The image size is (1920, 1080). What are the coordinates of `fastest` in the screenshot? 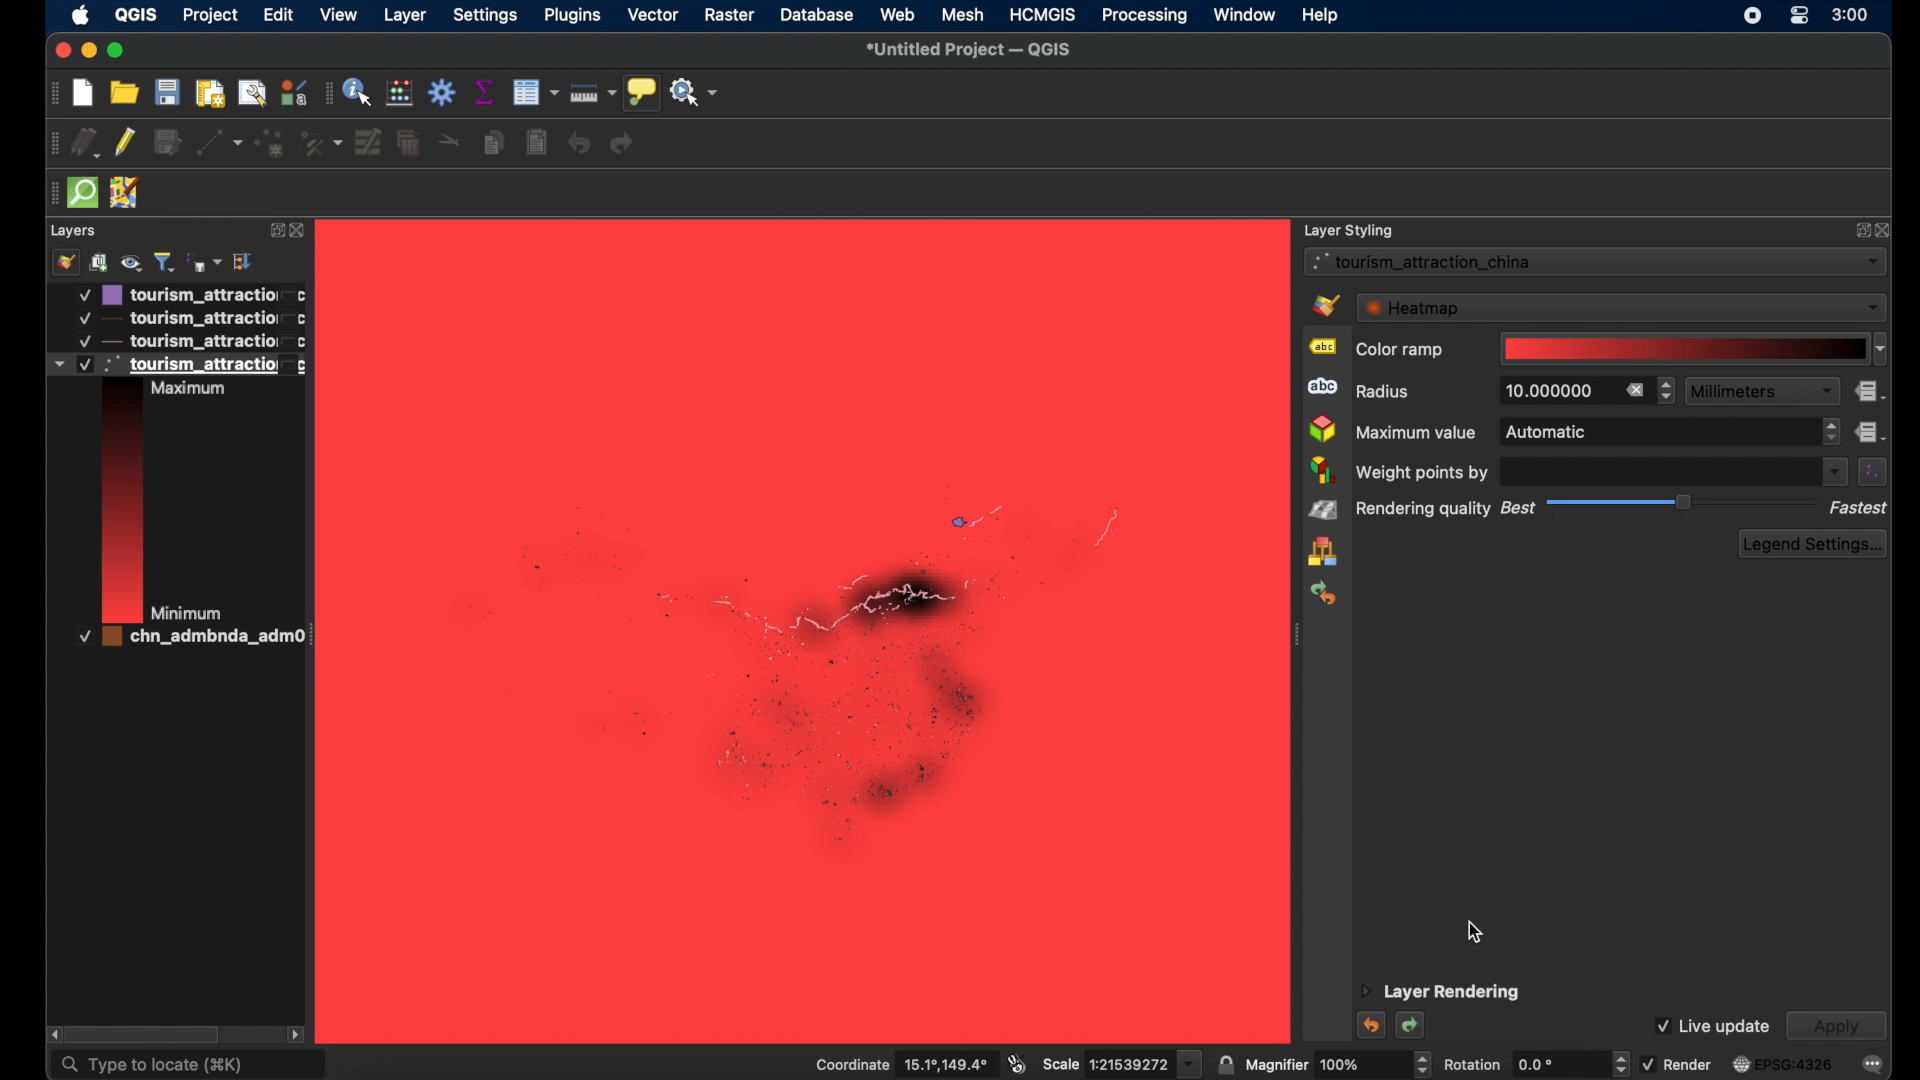 It's located at (1859, 508).